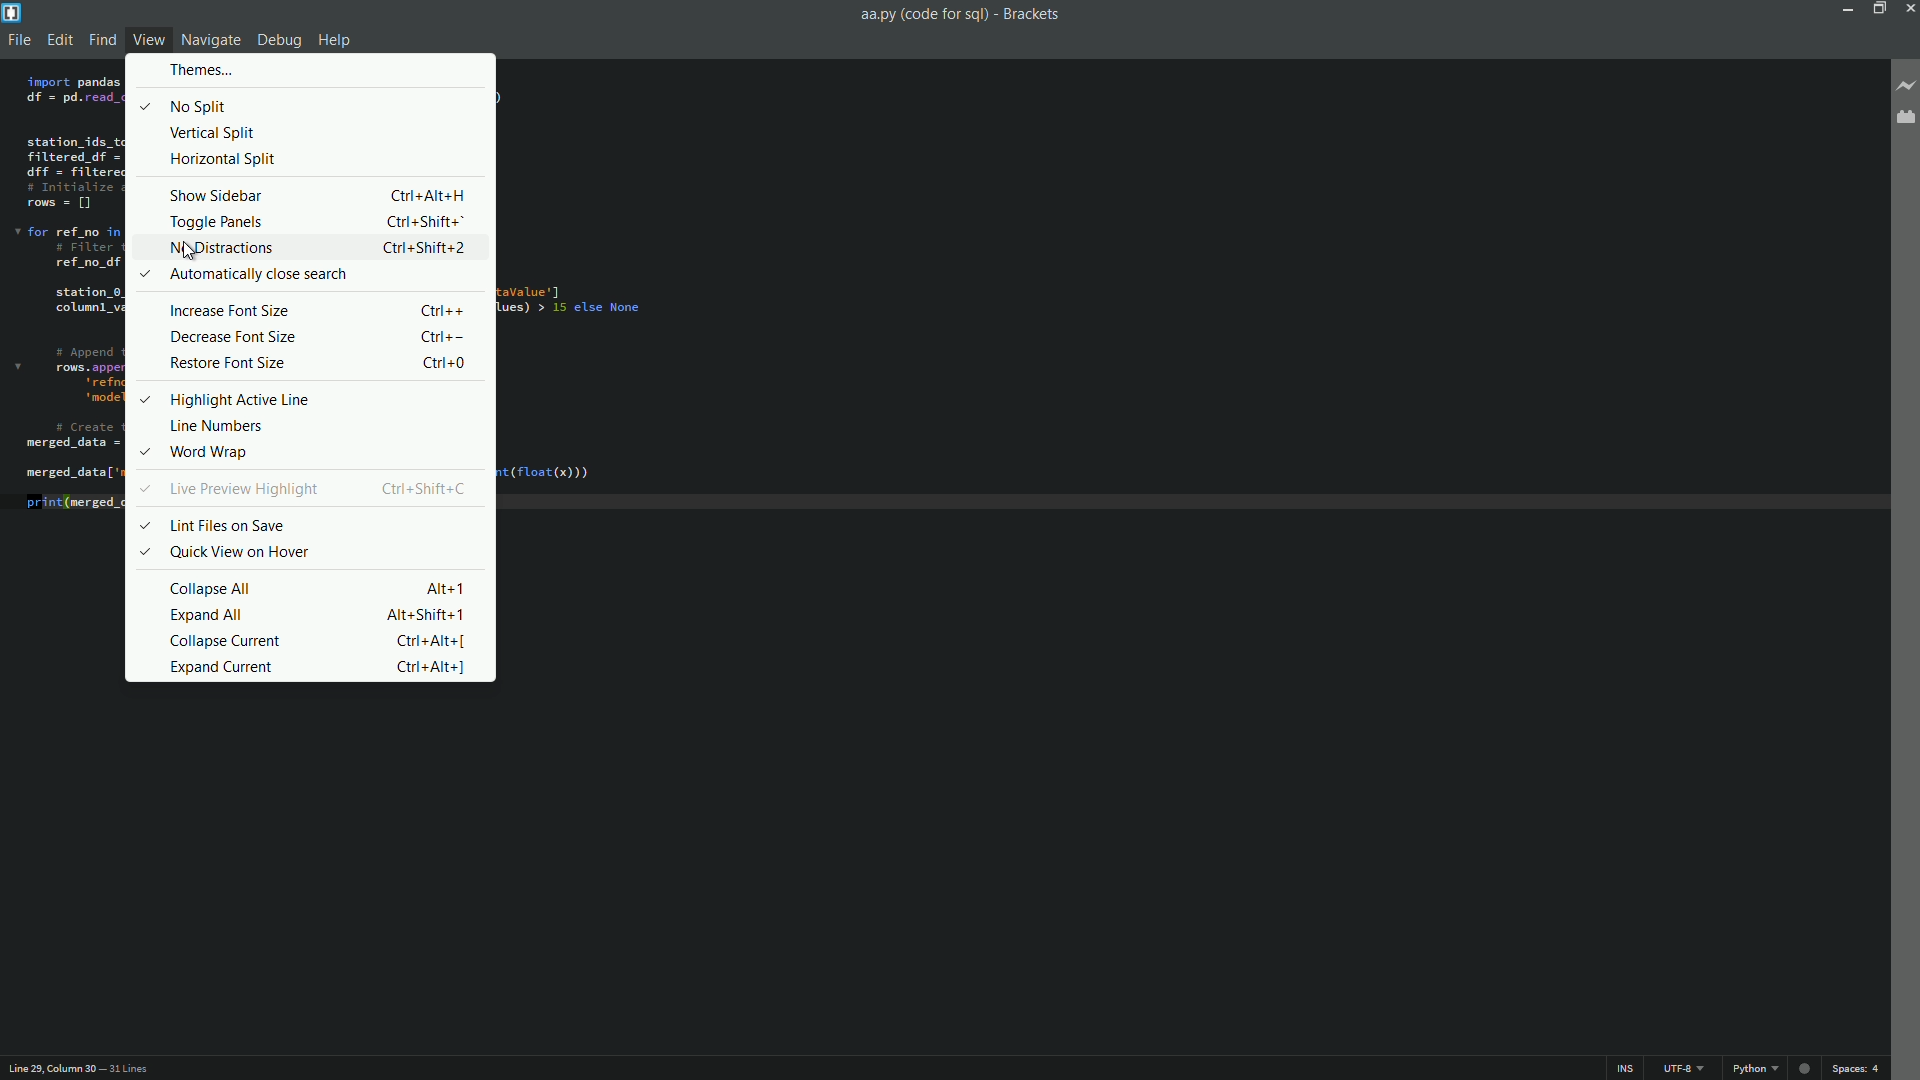 The width and height of the screenshot is (1920, 1080). Describe the element at coordinates (325, 485) in the screenshot. I see `live preview ctrl+shift+c` at that location.